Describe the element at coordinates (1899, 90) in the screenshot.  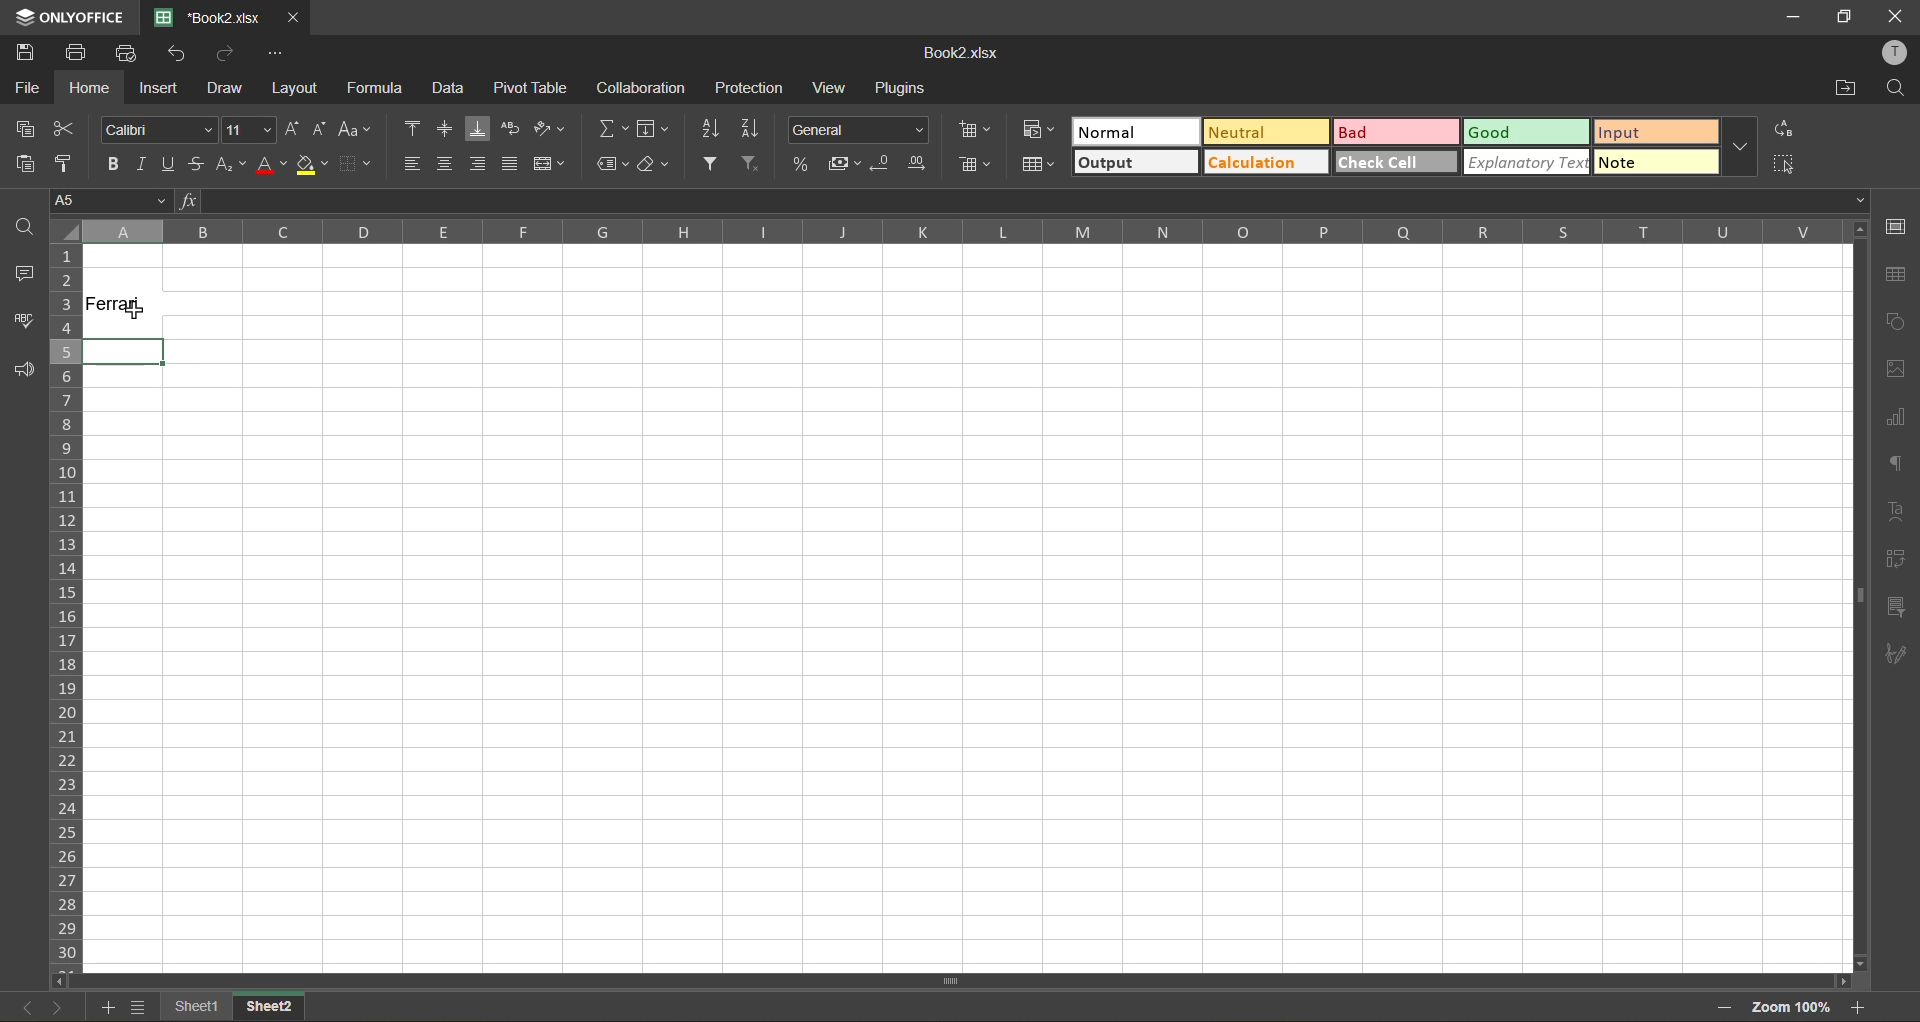
I see `find` at that location.